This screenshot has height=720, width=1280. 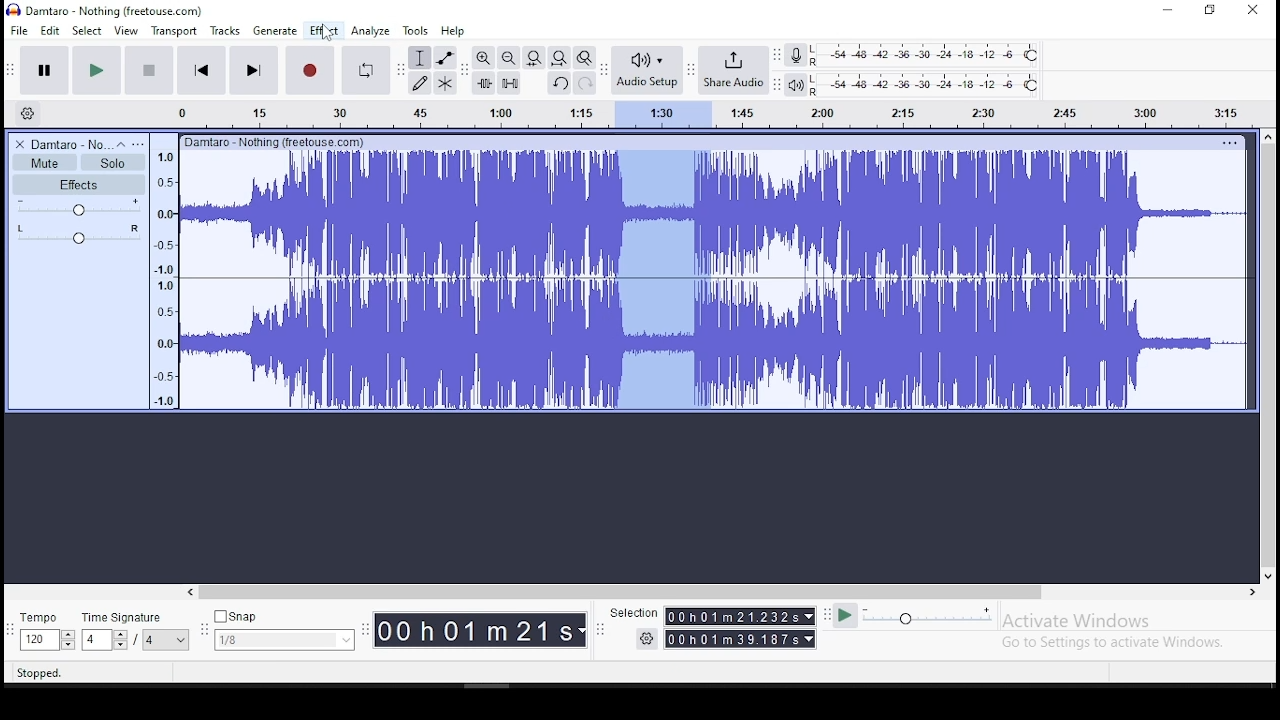 I want to click on delete track, so click(x=21, y=144).